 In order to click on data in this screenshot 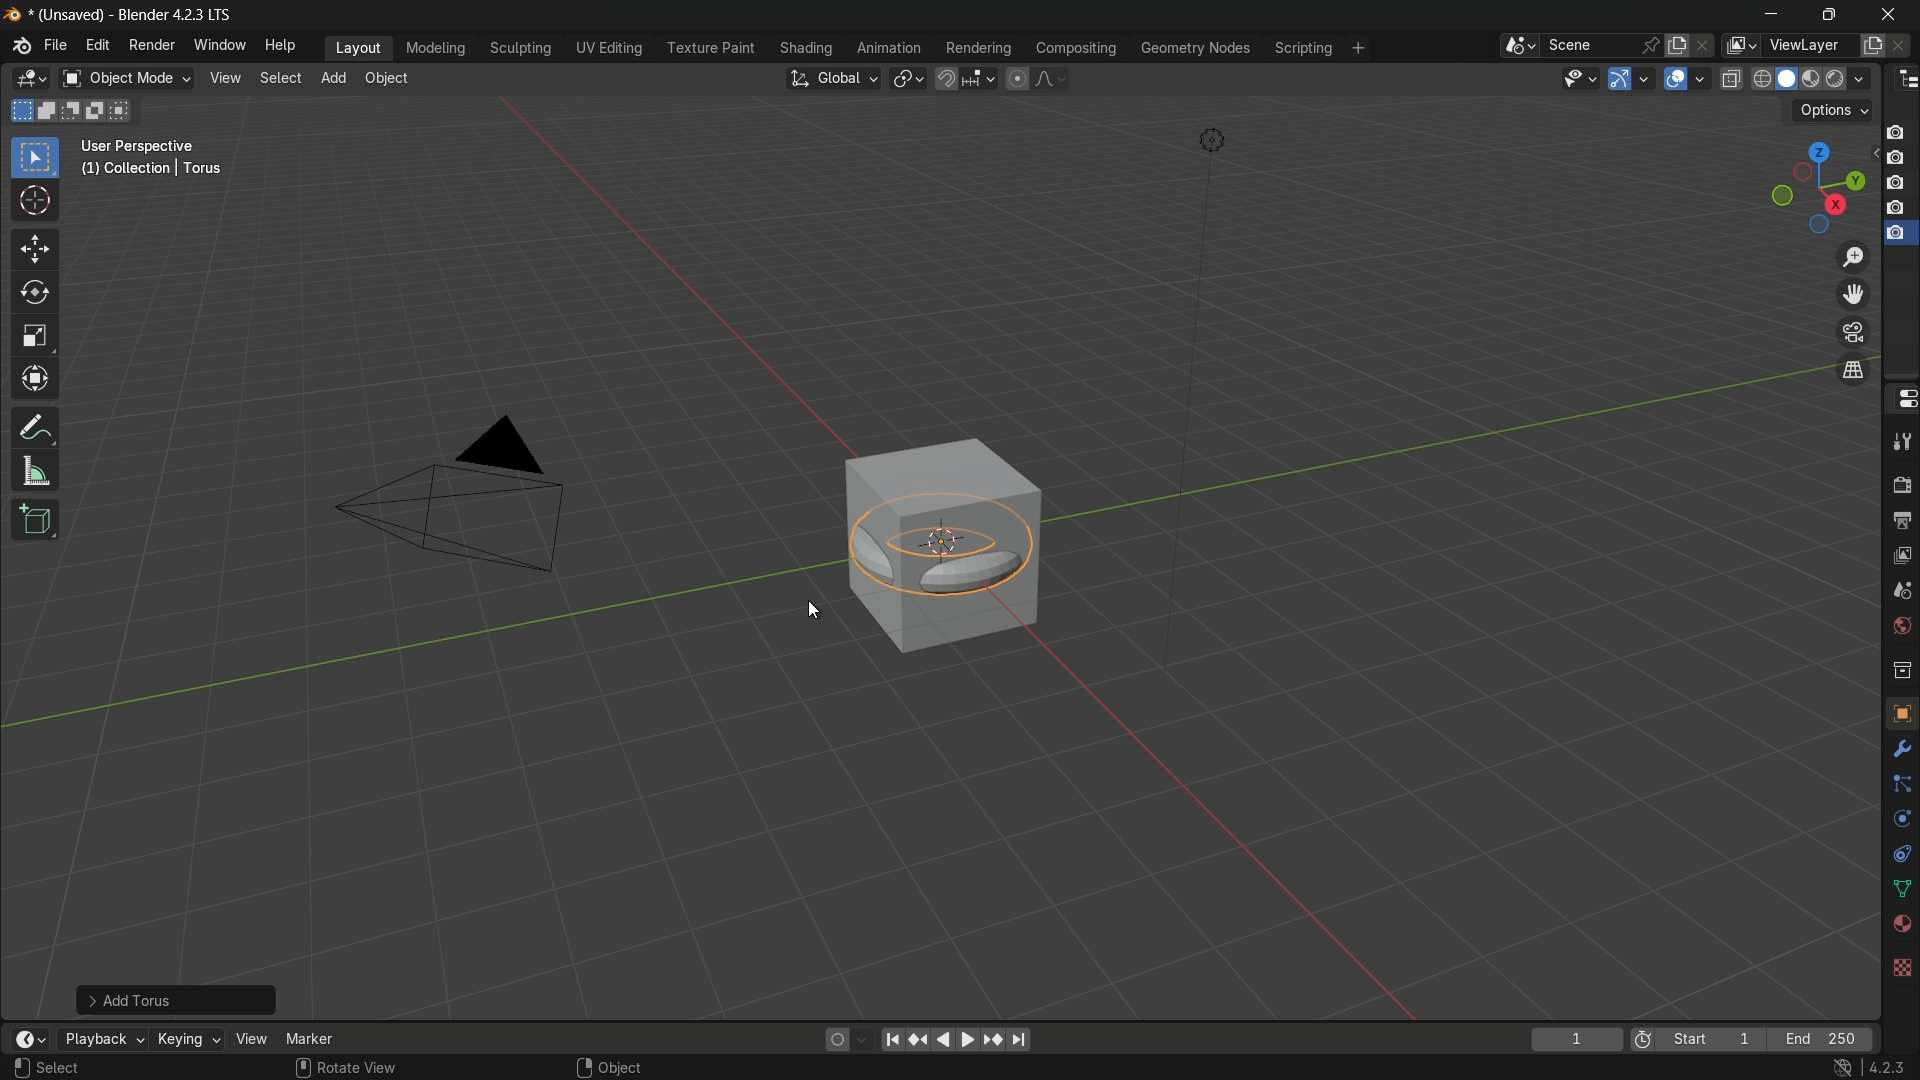, I will do `click(1898, 890)`.